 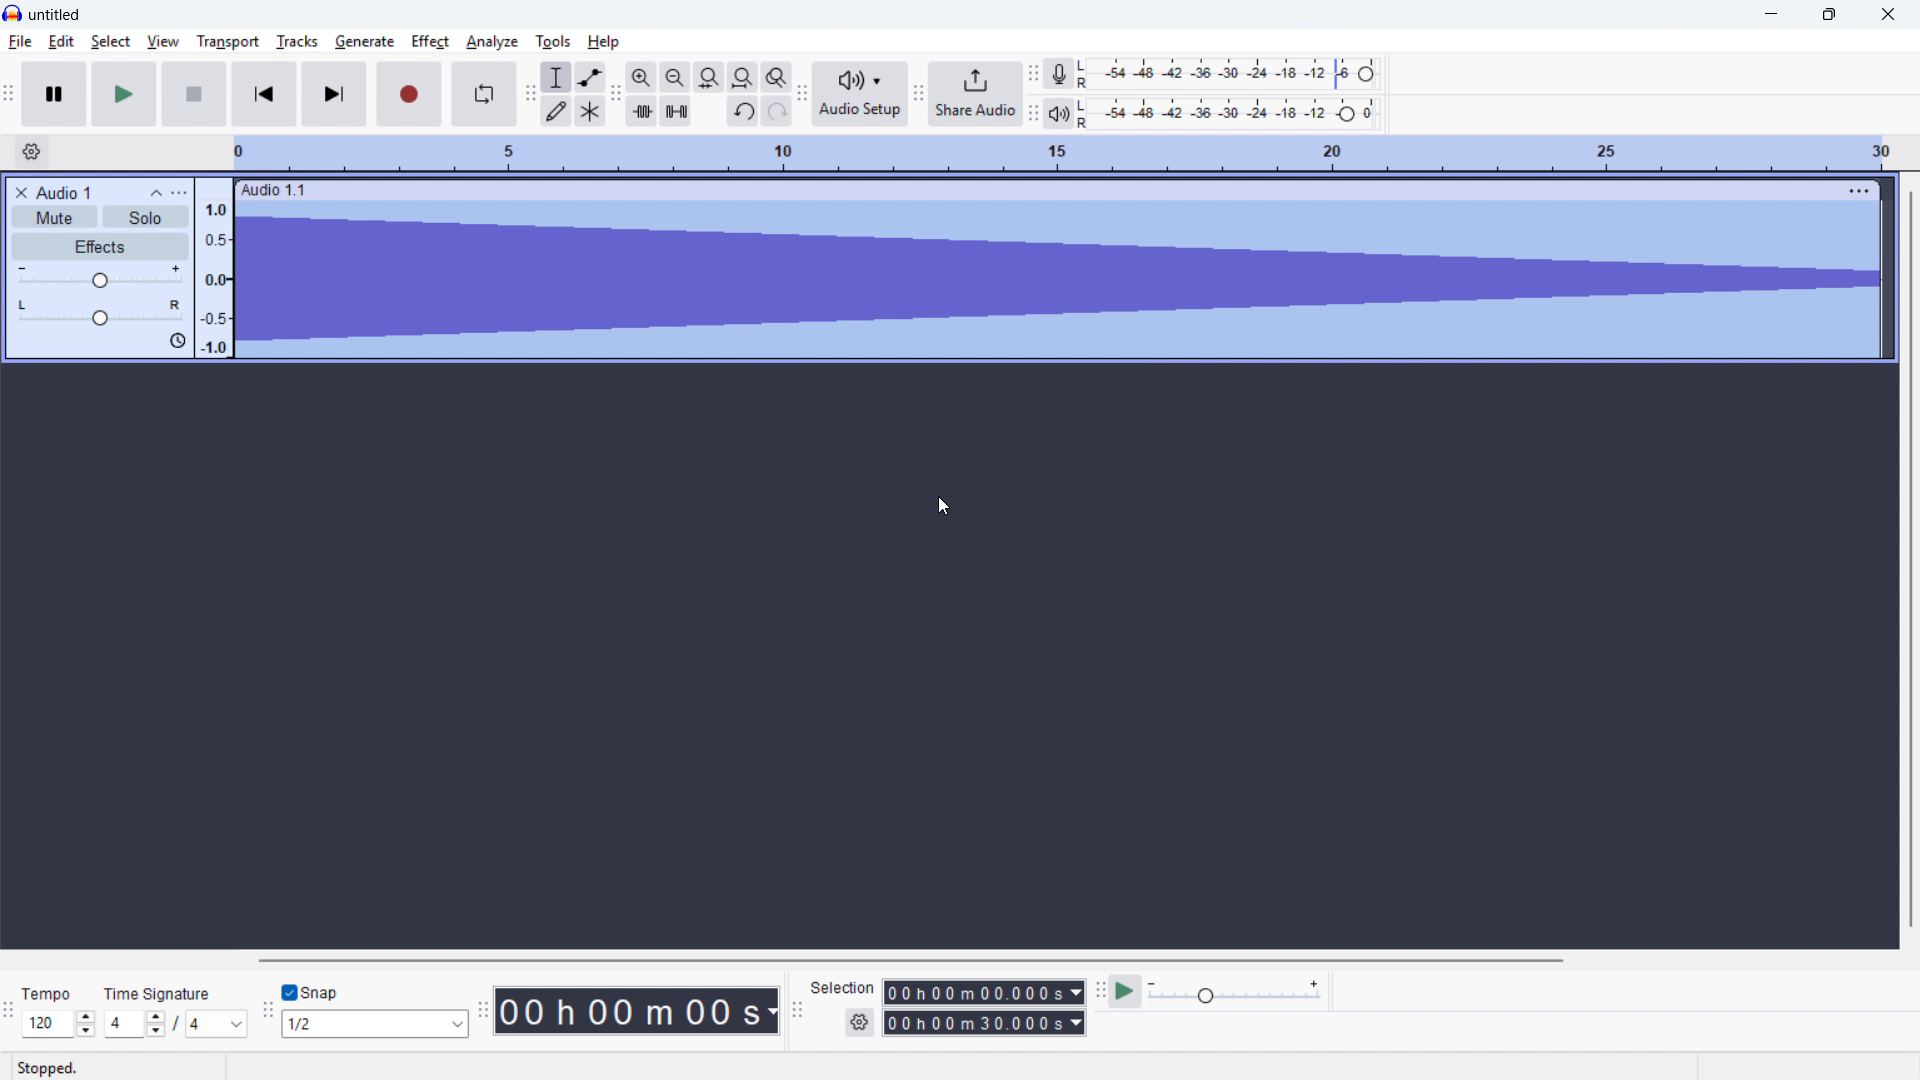 I want to click on Recording metre , so click(x=1058, y=73).